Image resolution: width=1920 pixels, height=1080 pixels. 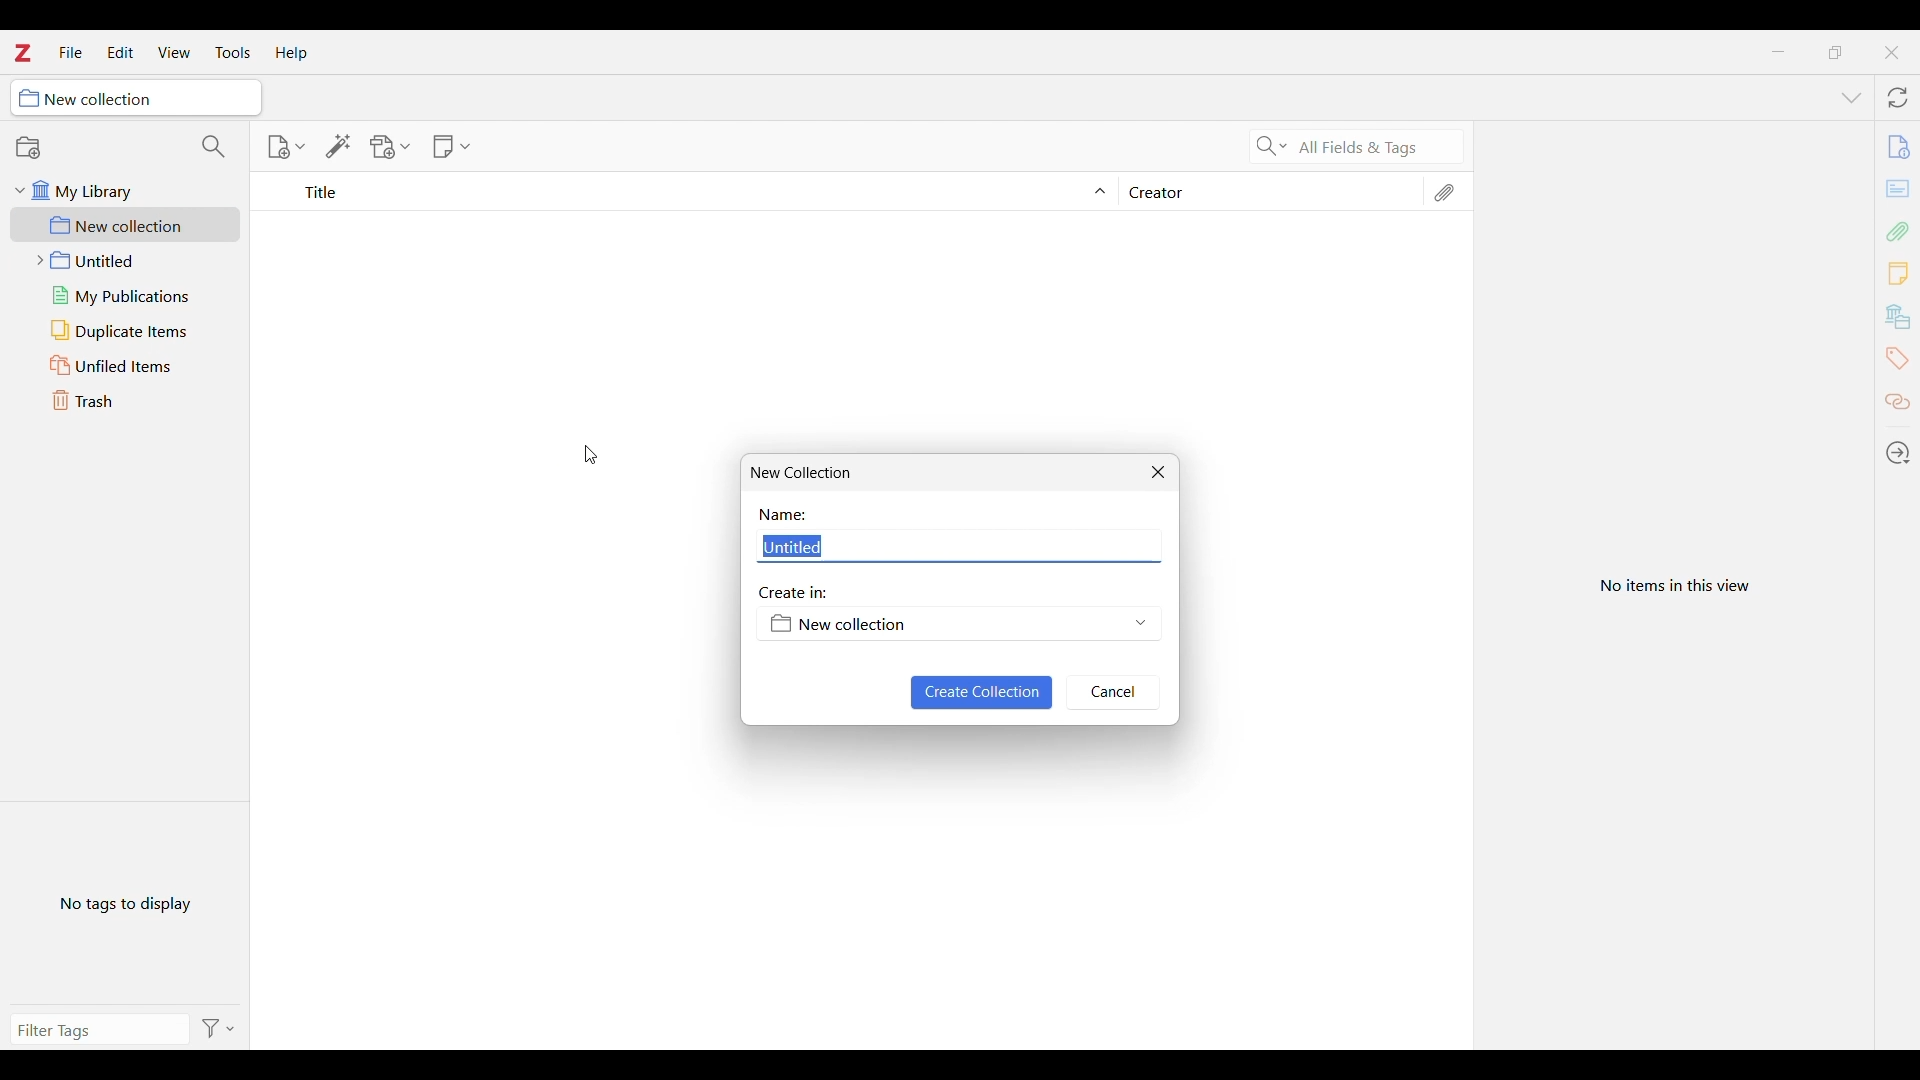 What do you see at coordinates (390, 147) in the screenshot?
I see `Add file options` at bounding box center [390, 147].